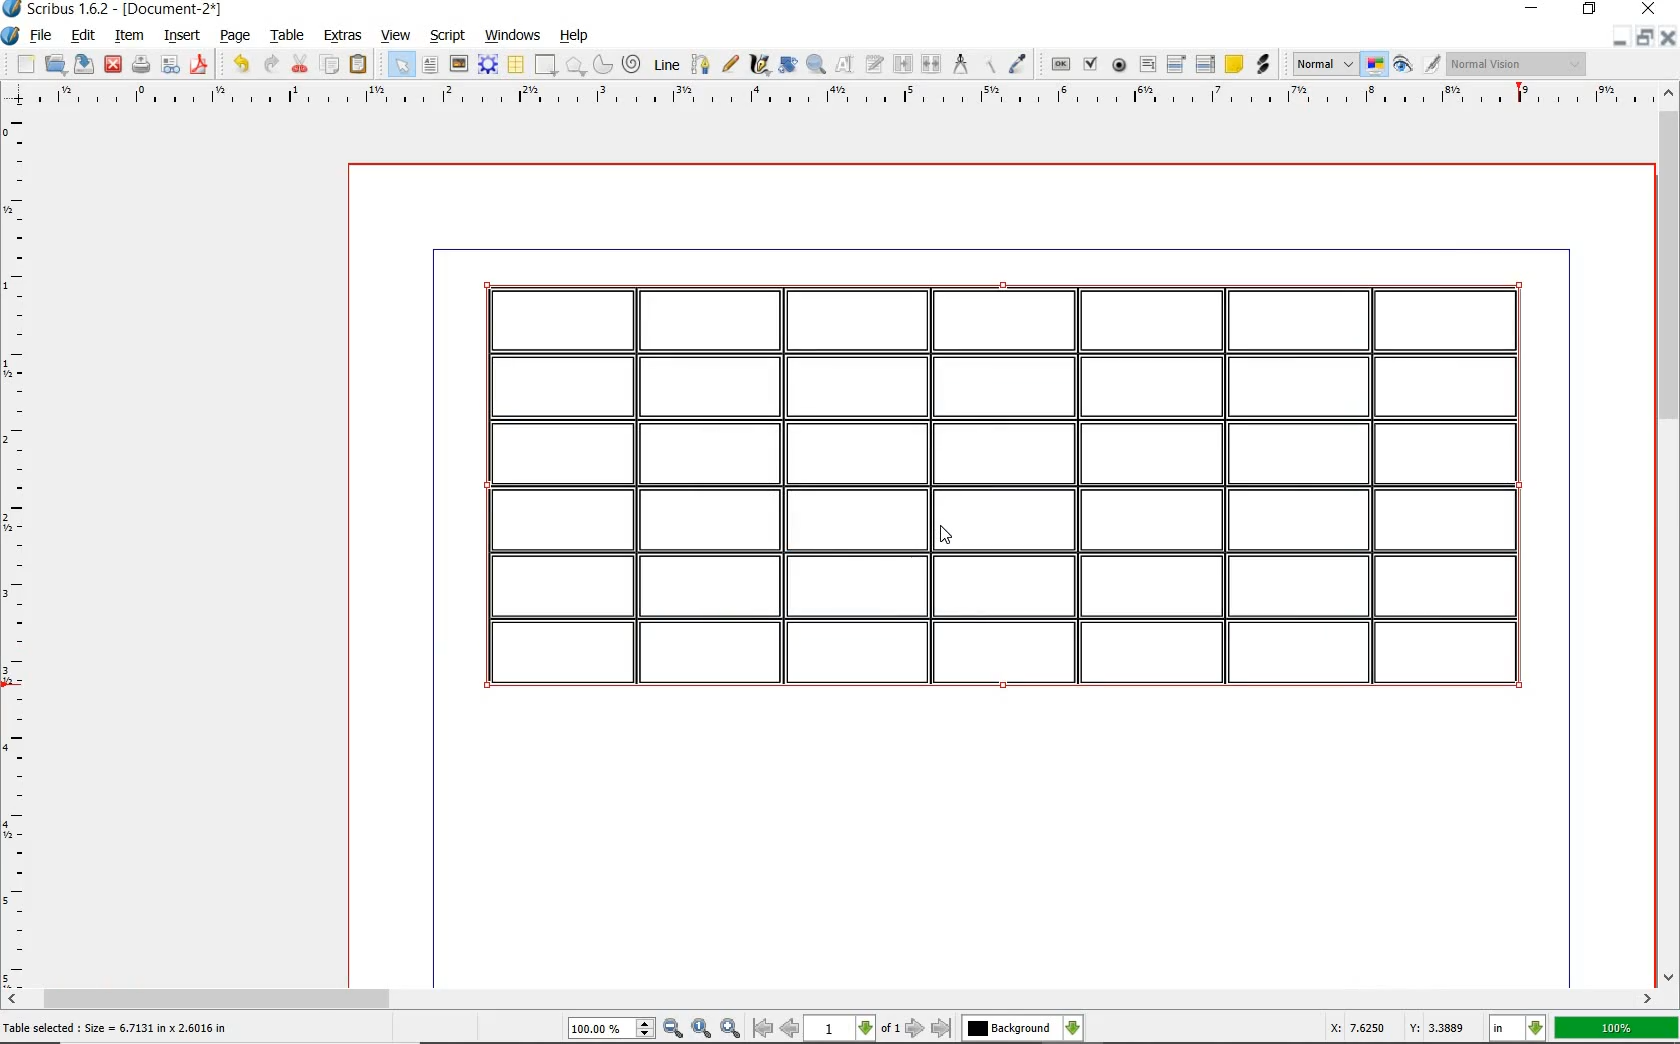 Image resolution: width=1680 pixels, height=1044 pixels. Describe the element at coordinates (841, 66) in the screenshot. I see `edit contents of frame` at that location.